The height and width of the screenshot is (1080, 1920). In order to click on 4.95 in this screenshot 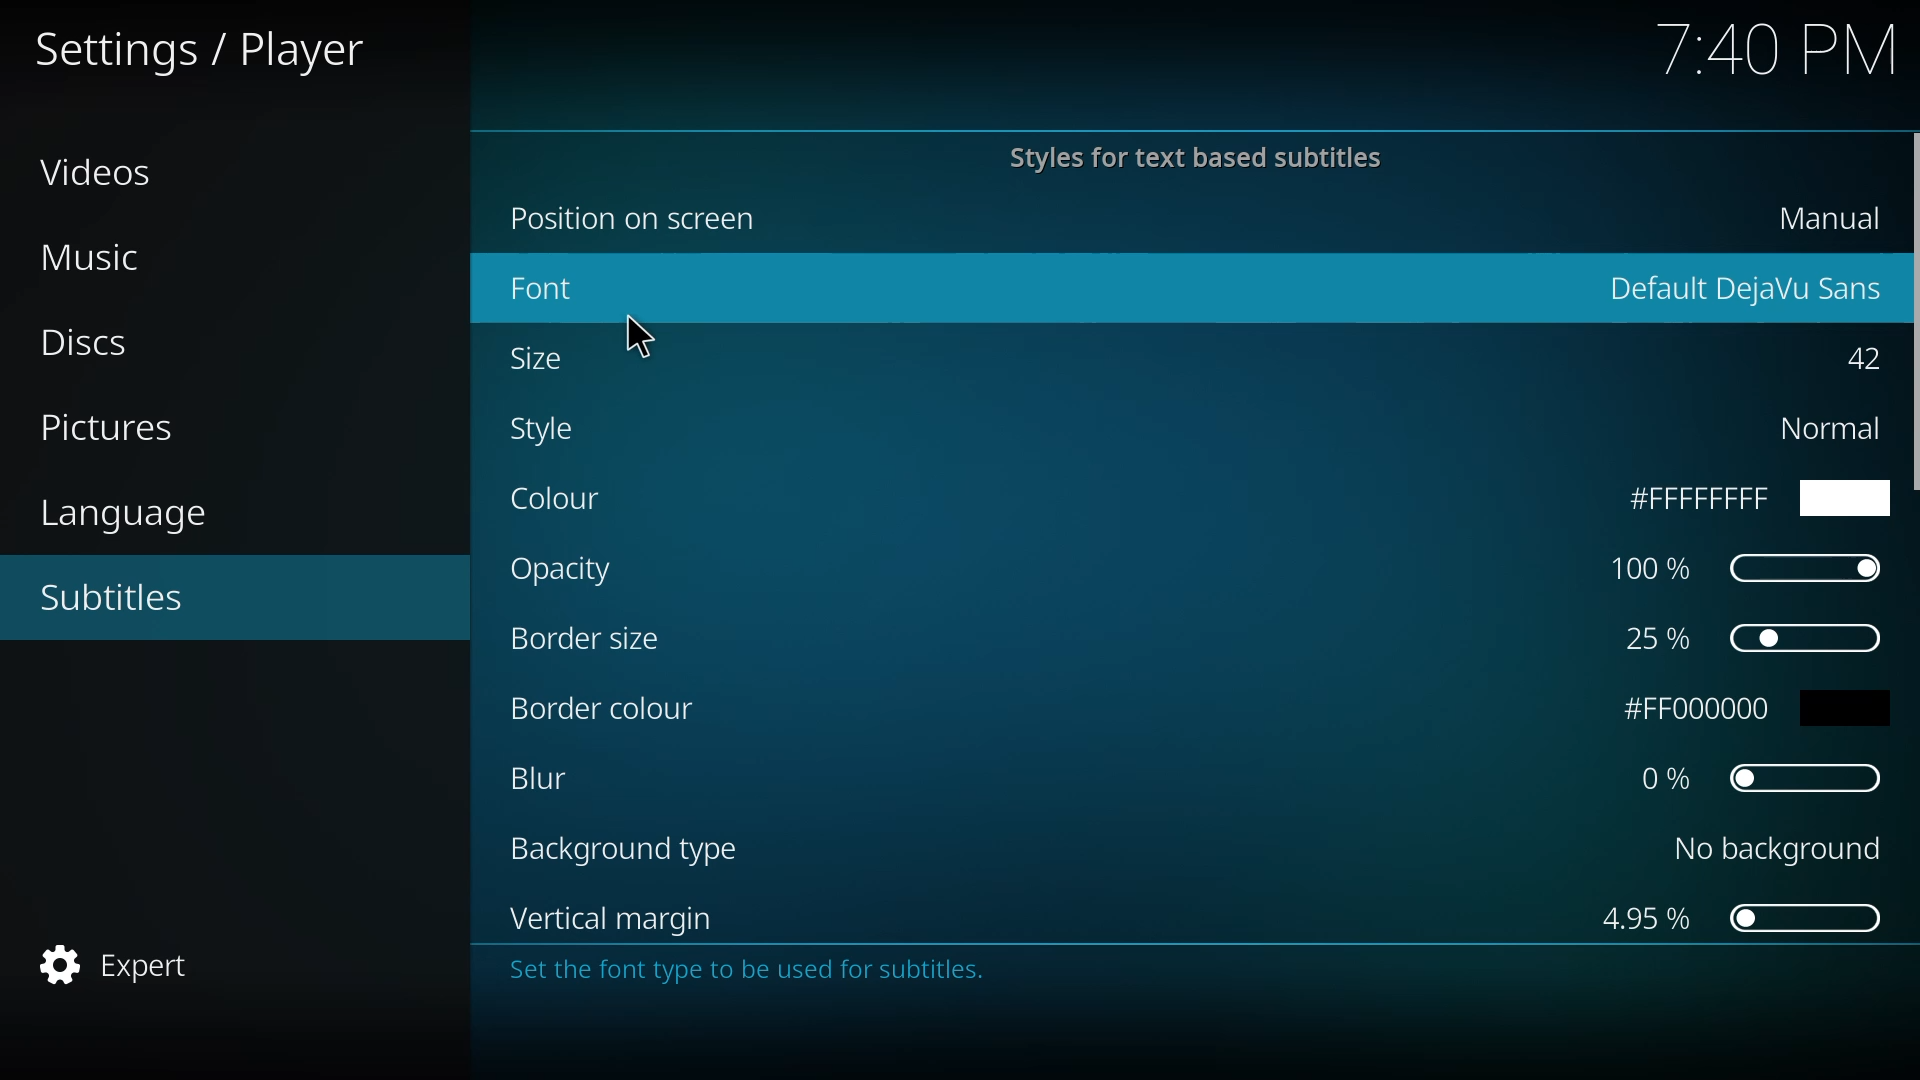, I will do `click(1737, 918)`.